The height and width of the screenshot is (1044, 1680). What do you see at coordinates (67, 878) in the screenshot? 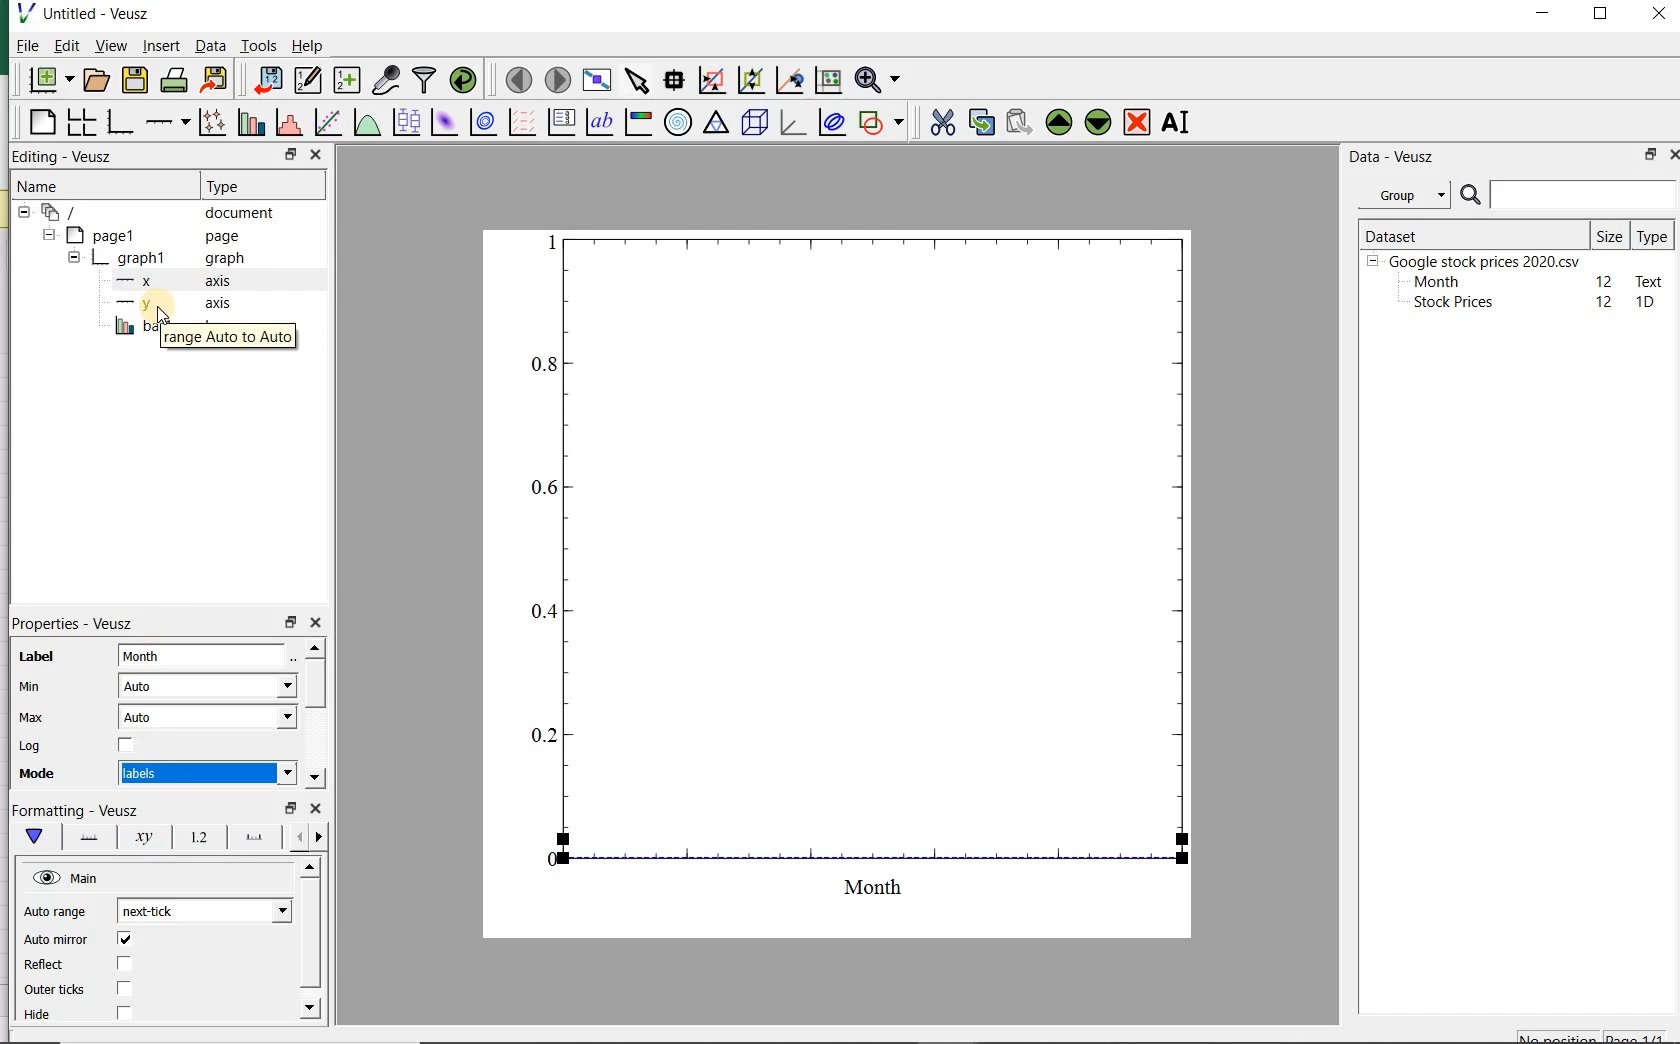
I see `Main` at bounding box center [67, 878].